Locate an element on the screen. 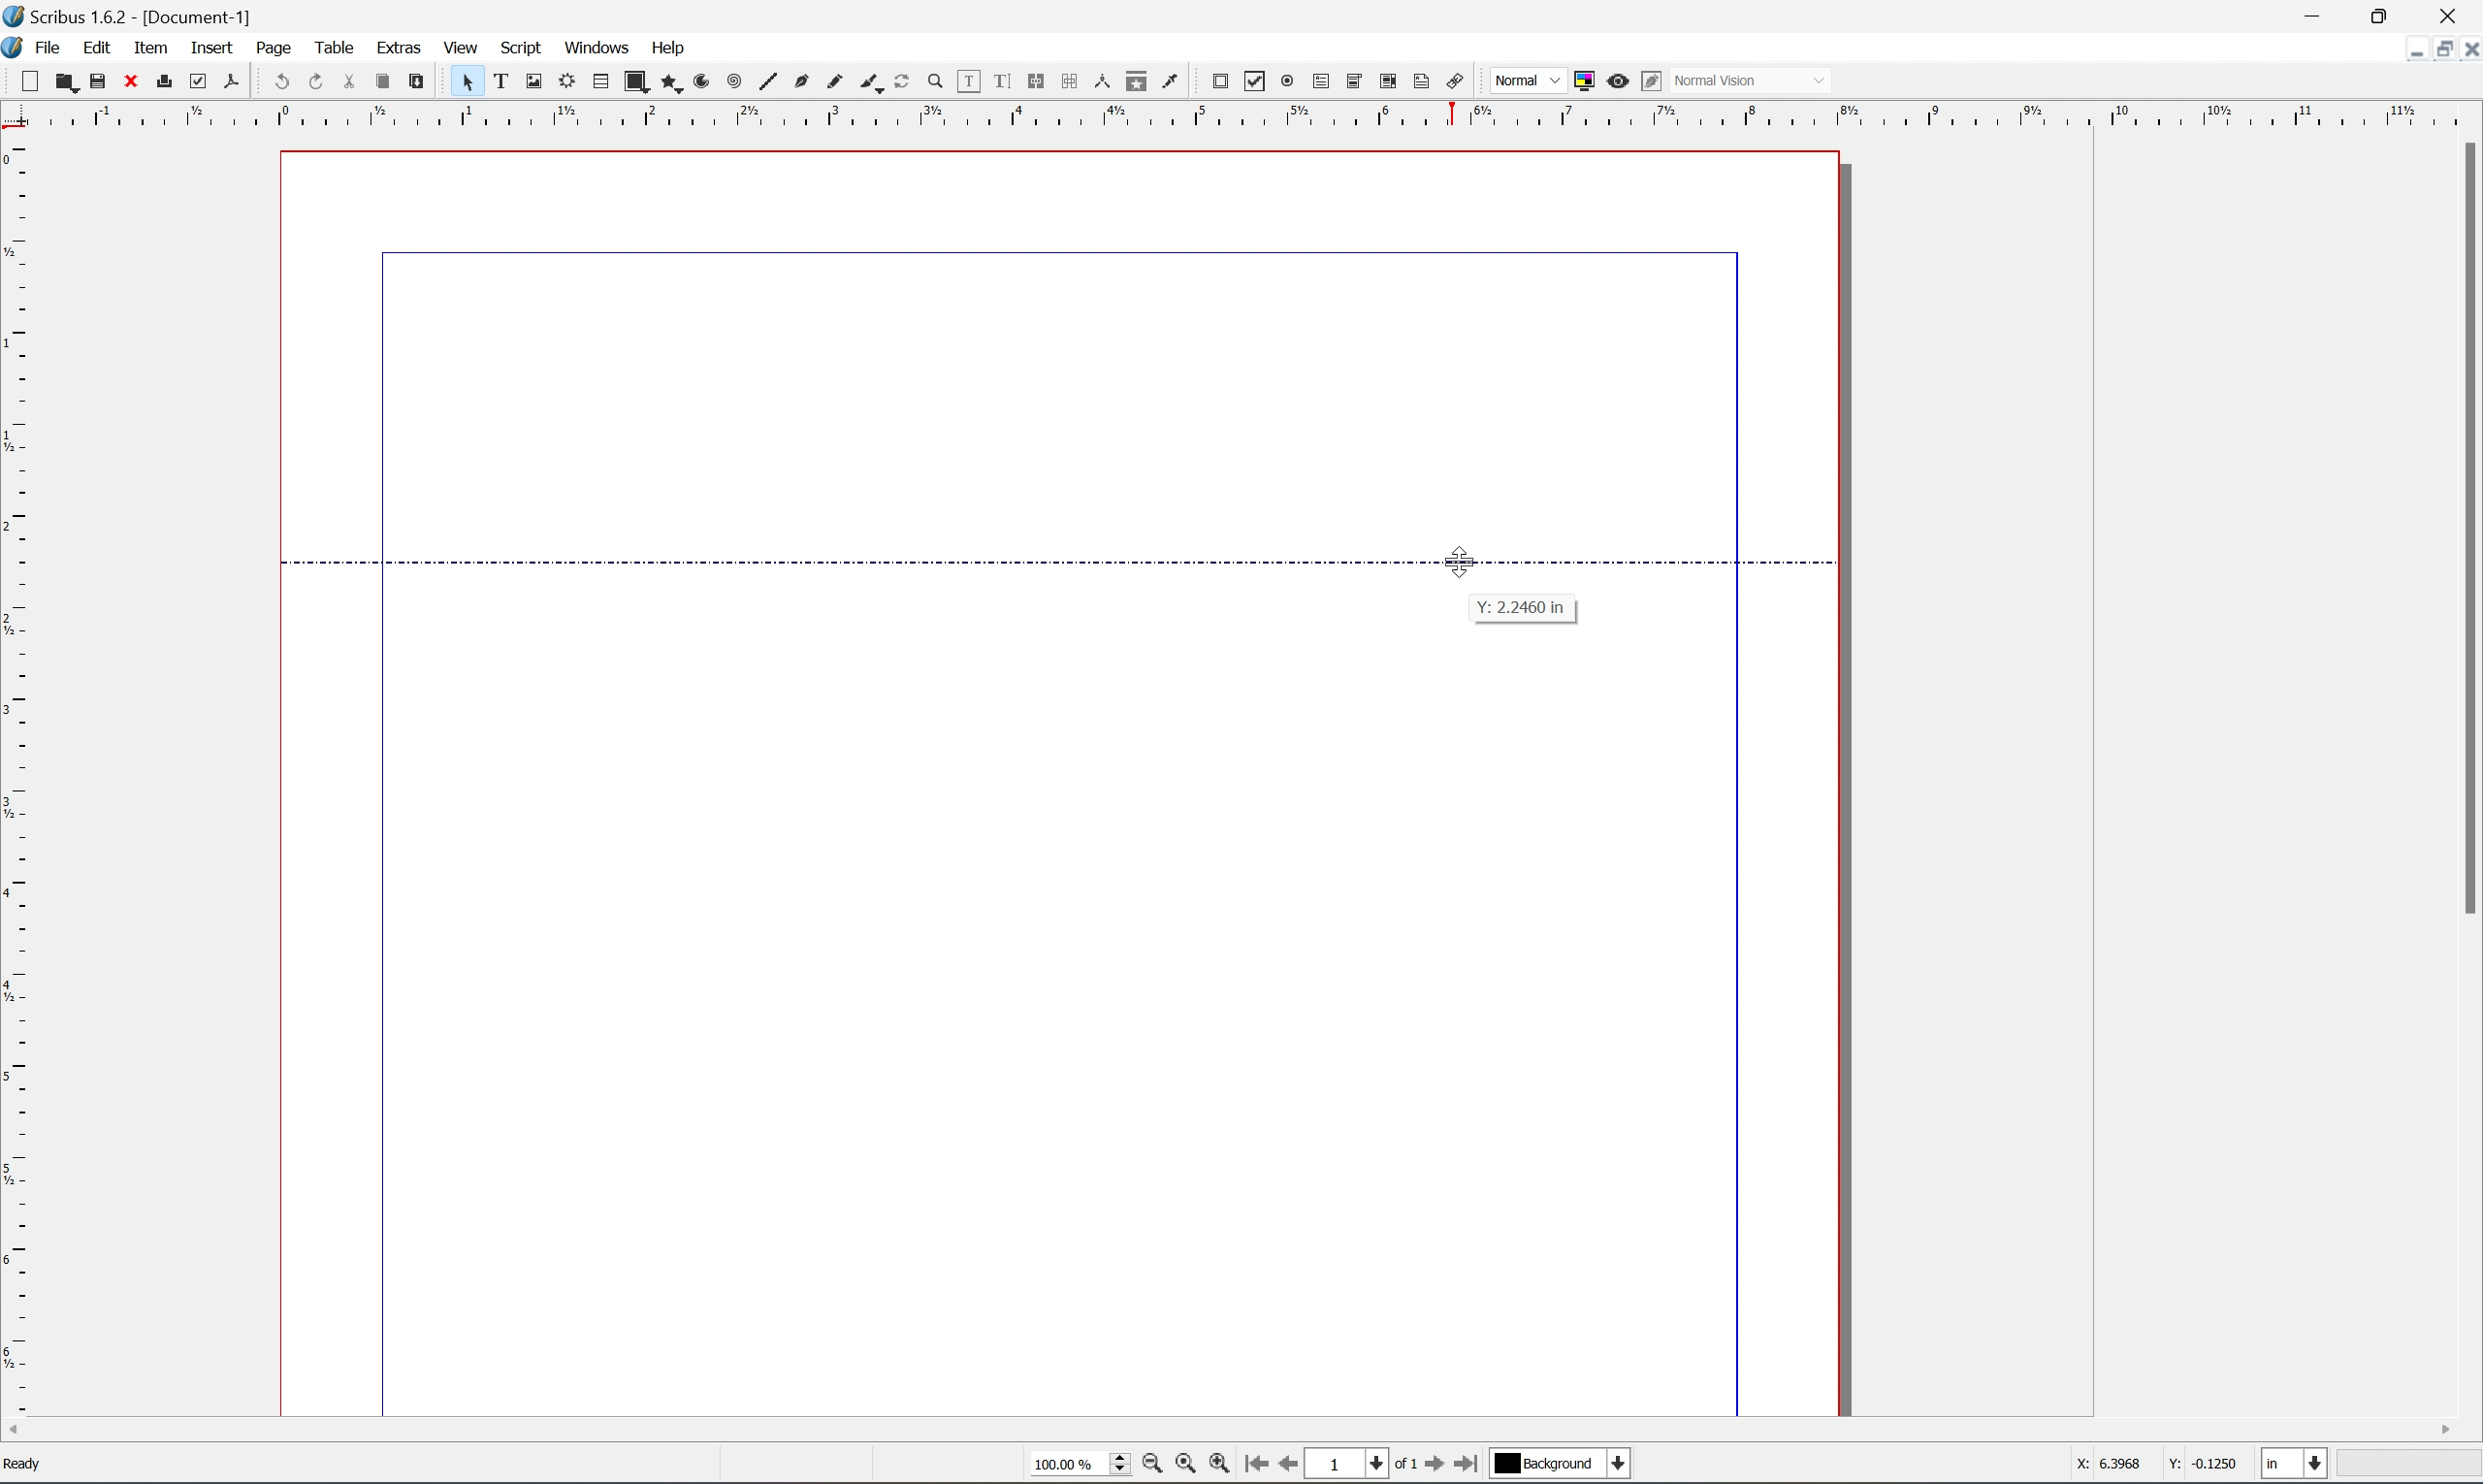 The height and width of the screenshot is (1484, 2483). text frame is located at coordinates (500, 82).